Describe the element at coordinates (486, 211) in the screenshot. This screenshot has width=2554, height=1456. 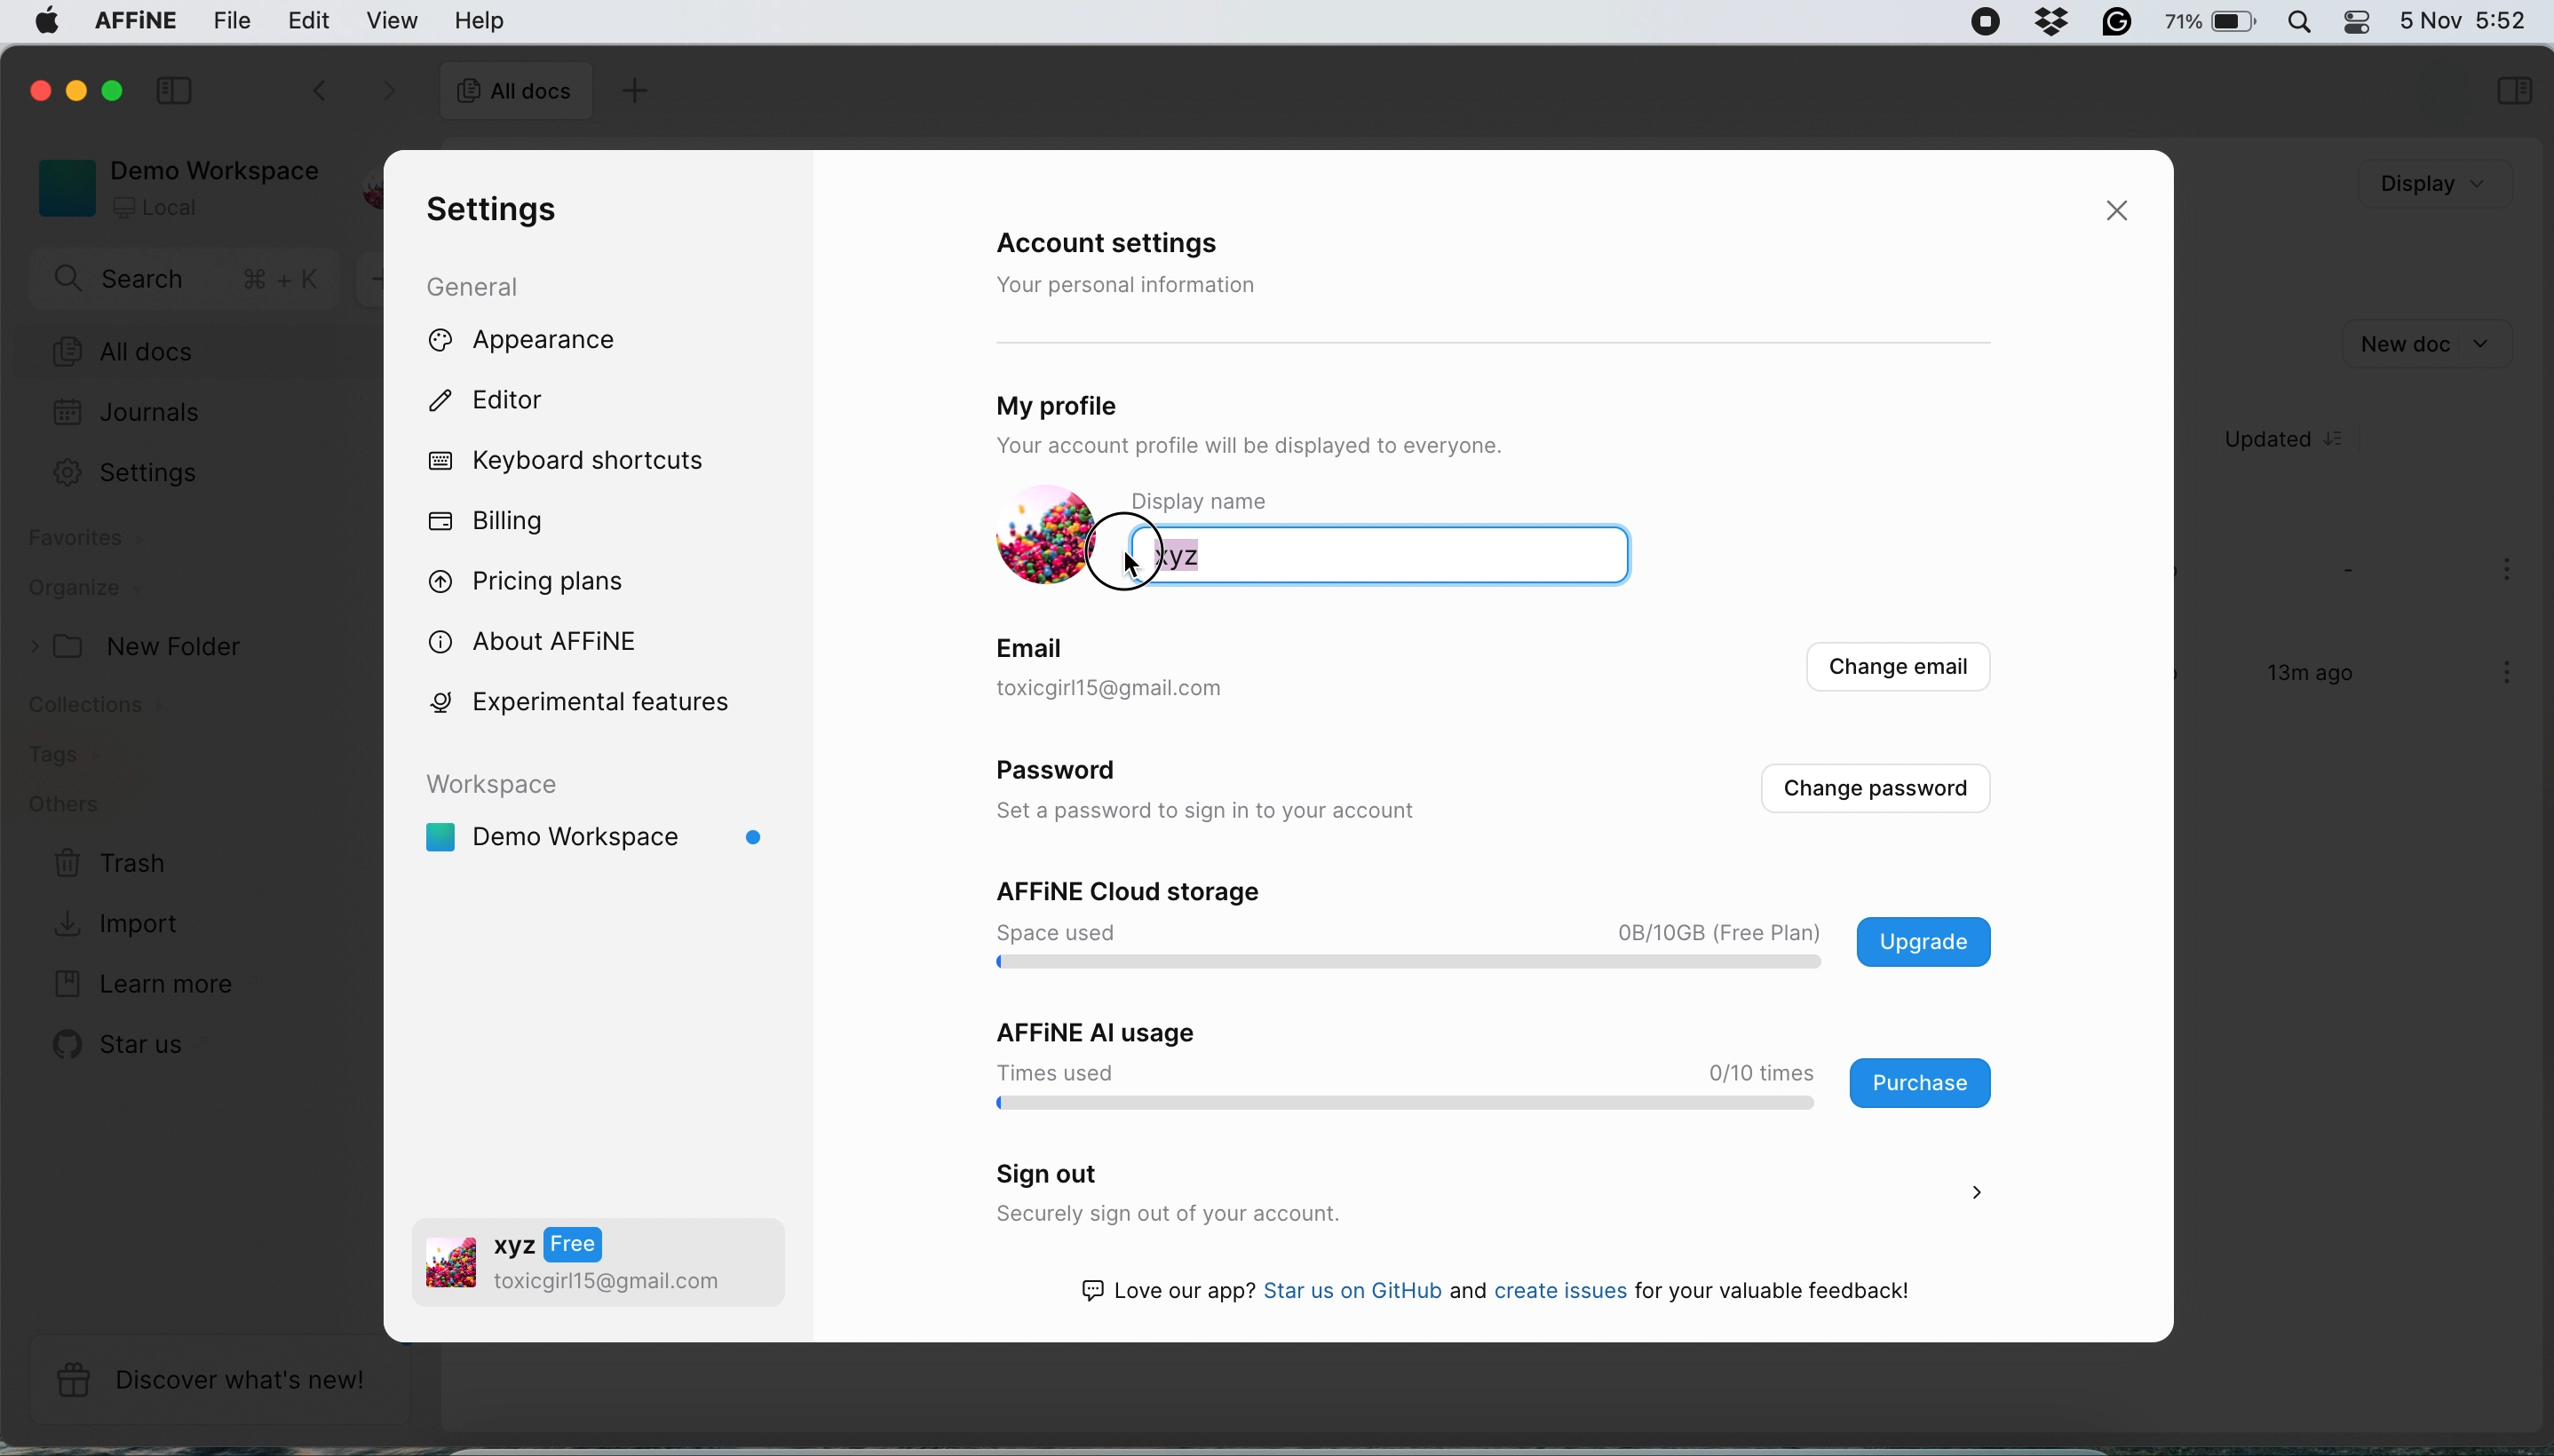
I see `settings` at that location.